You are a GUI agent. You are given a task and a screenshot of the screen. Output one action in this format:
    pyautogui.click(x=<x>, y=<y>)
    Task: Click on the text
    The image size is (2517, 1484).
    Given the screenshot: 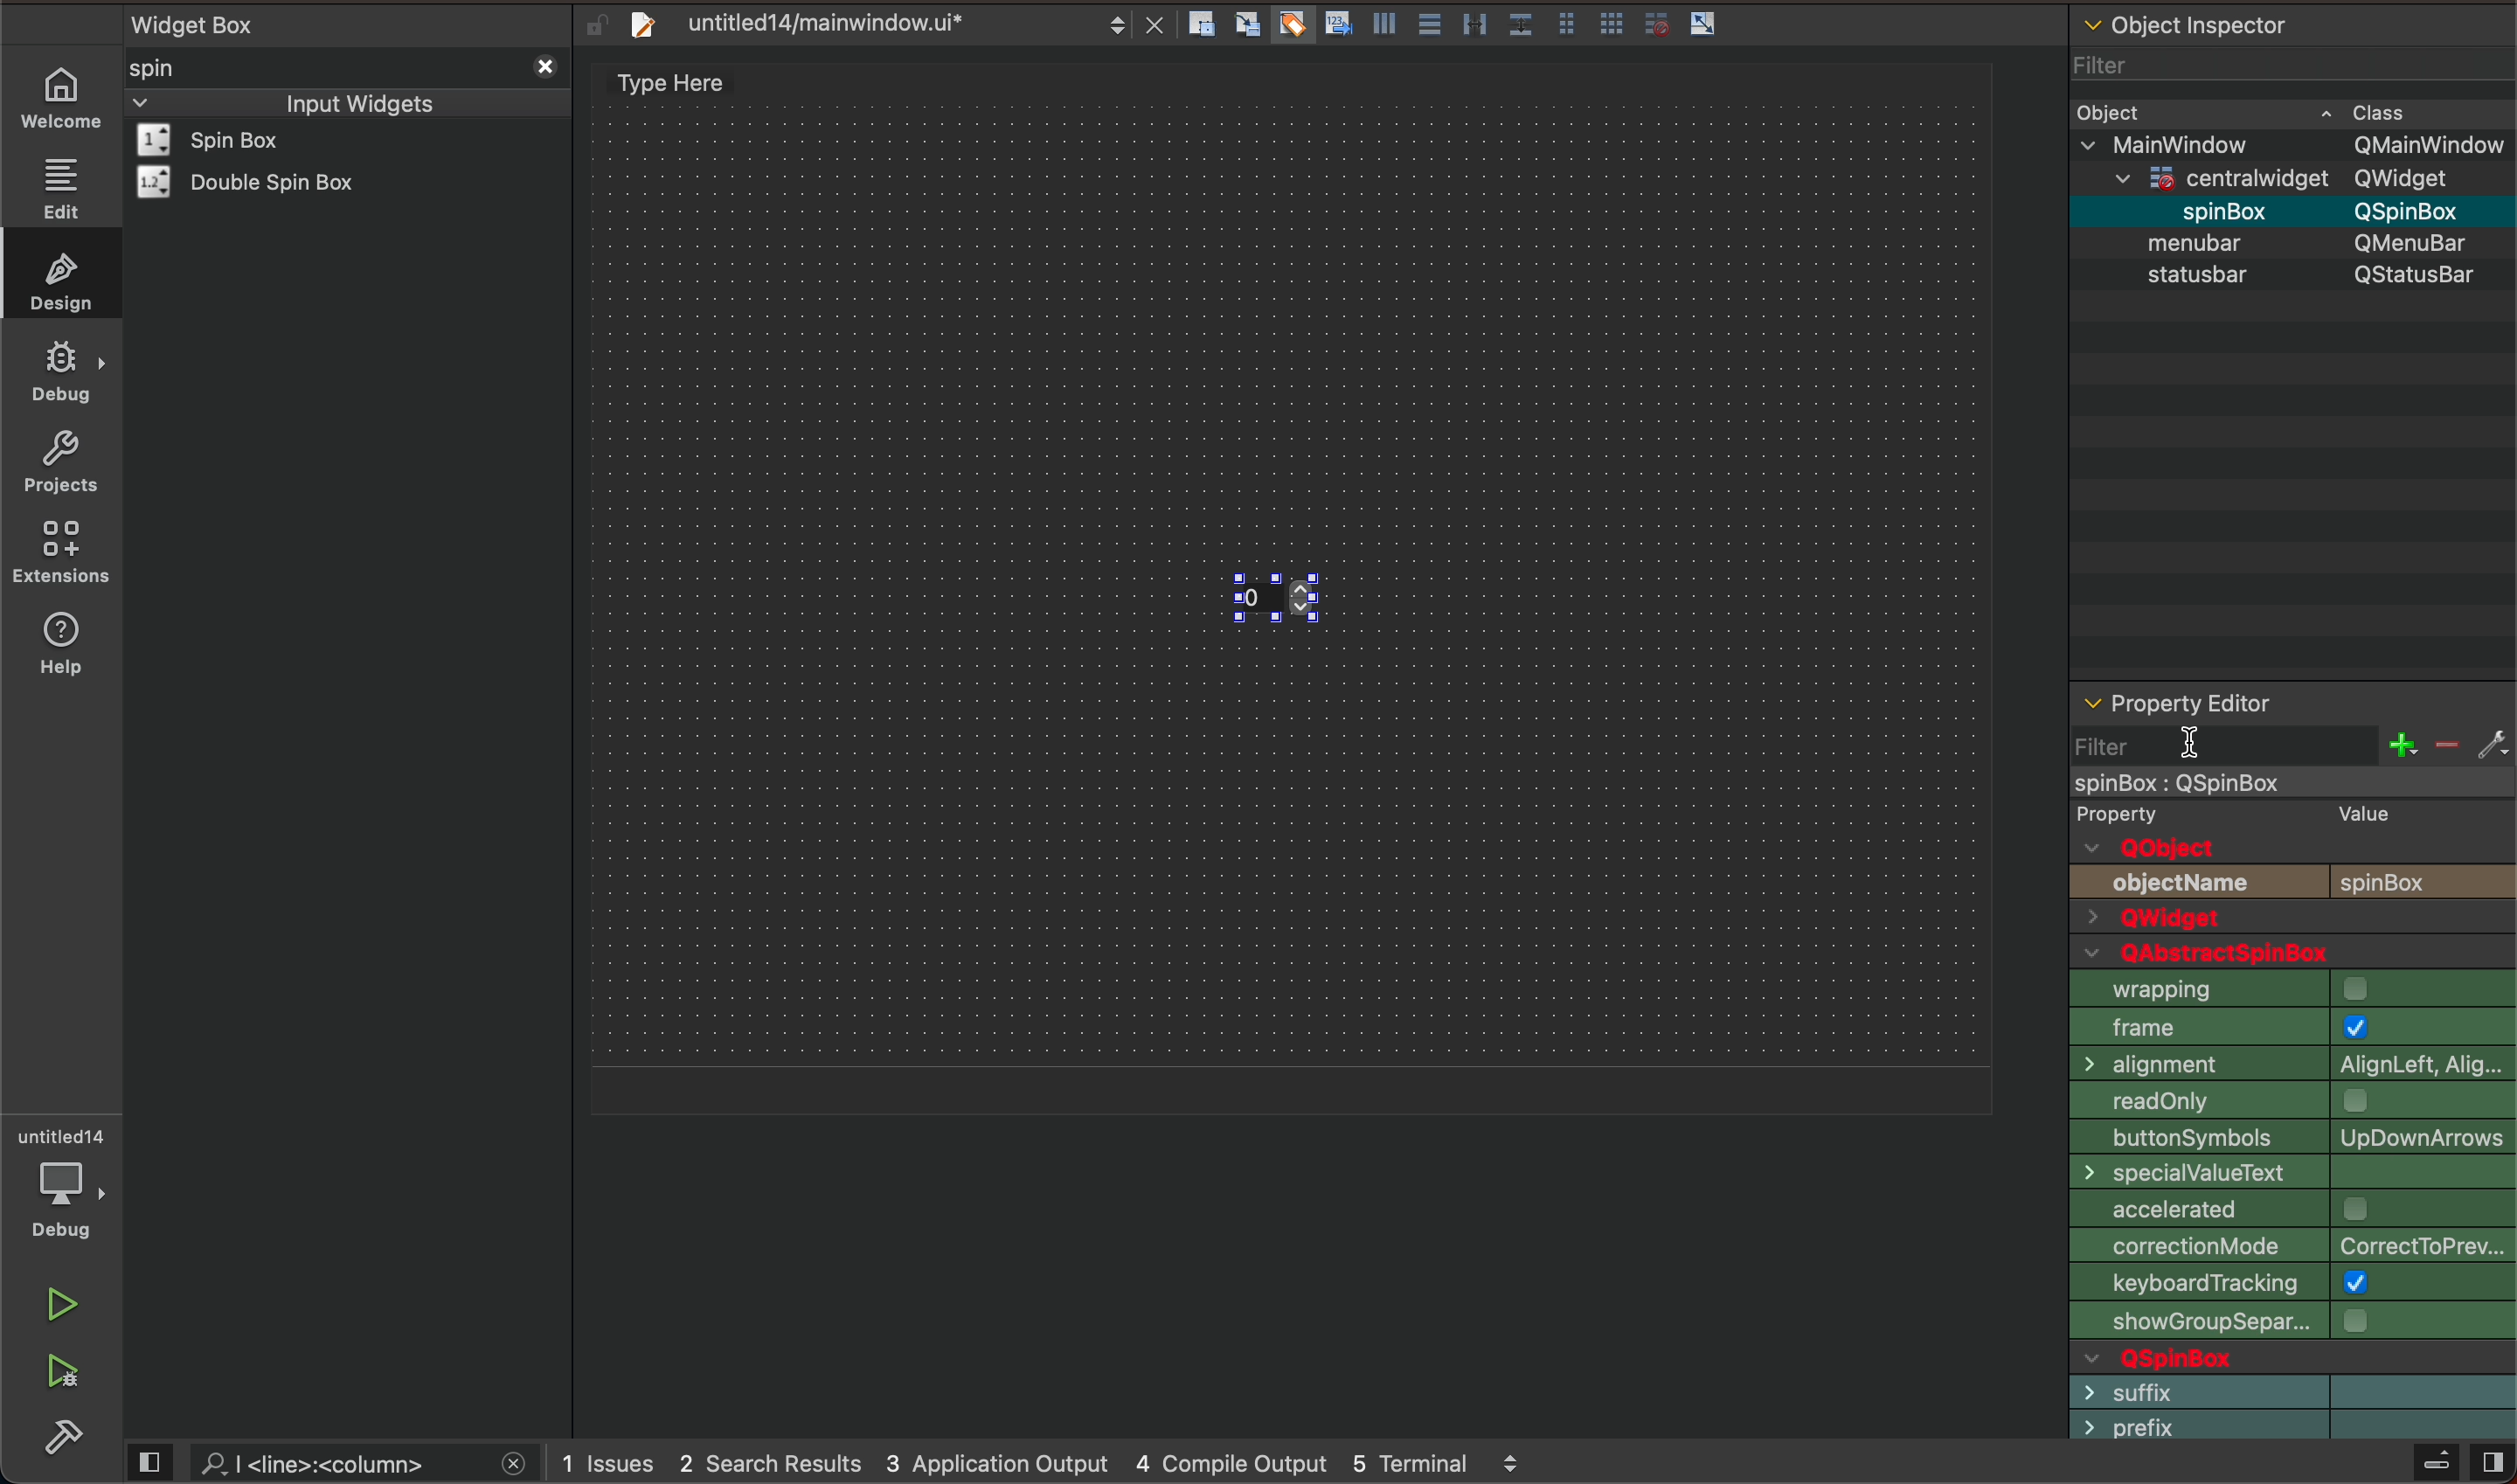 What is the action you would take?
    pyautogui.click(x=2186, y=883)
    